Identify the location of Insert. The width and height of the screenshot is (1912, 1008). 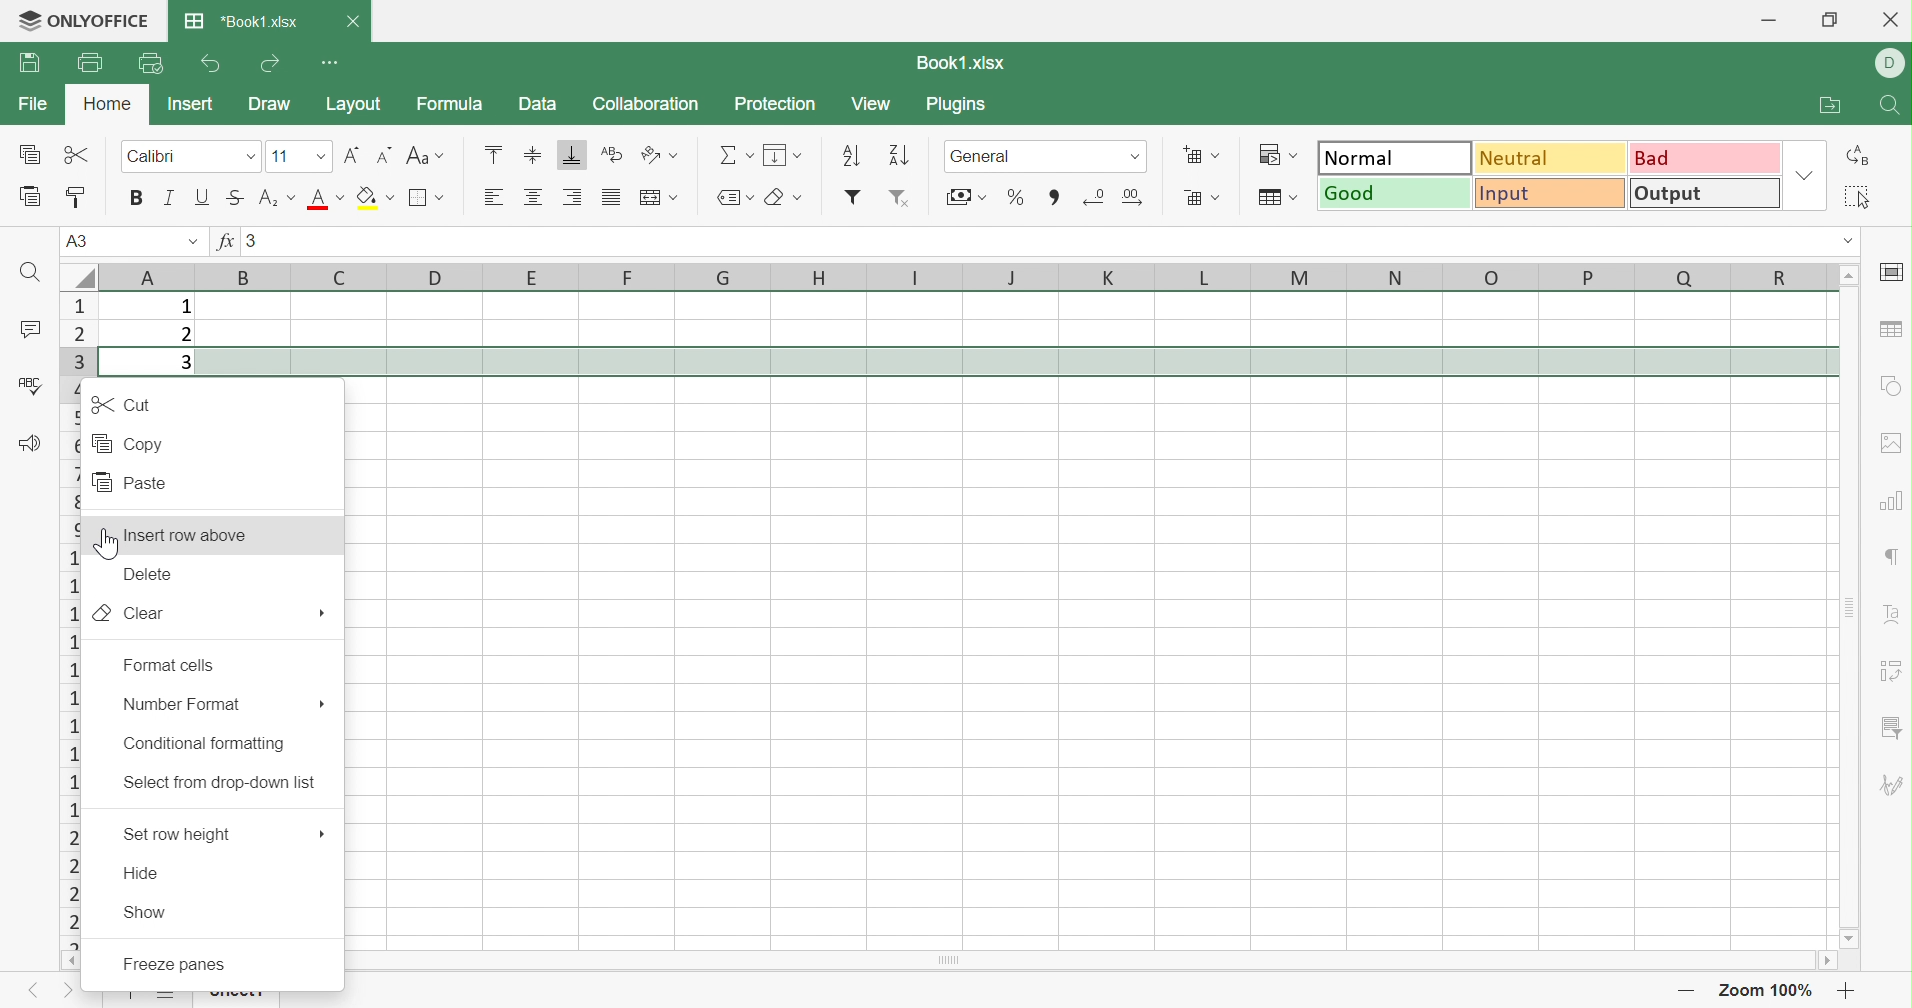
(191, 104).